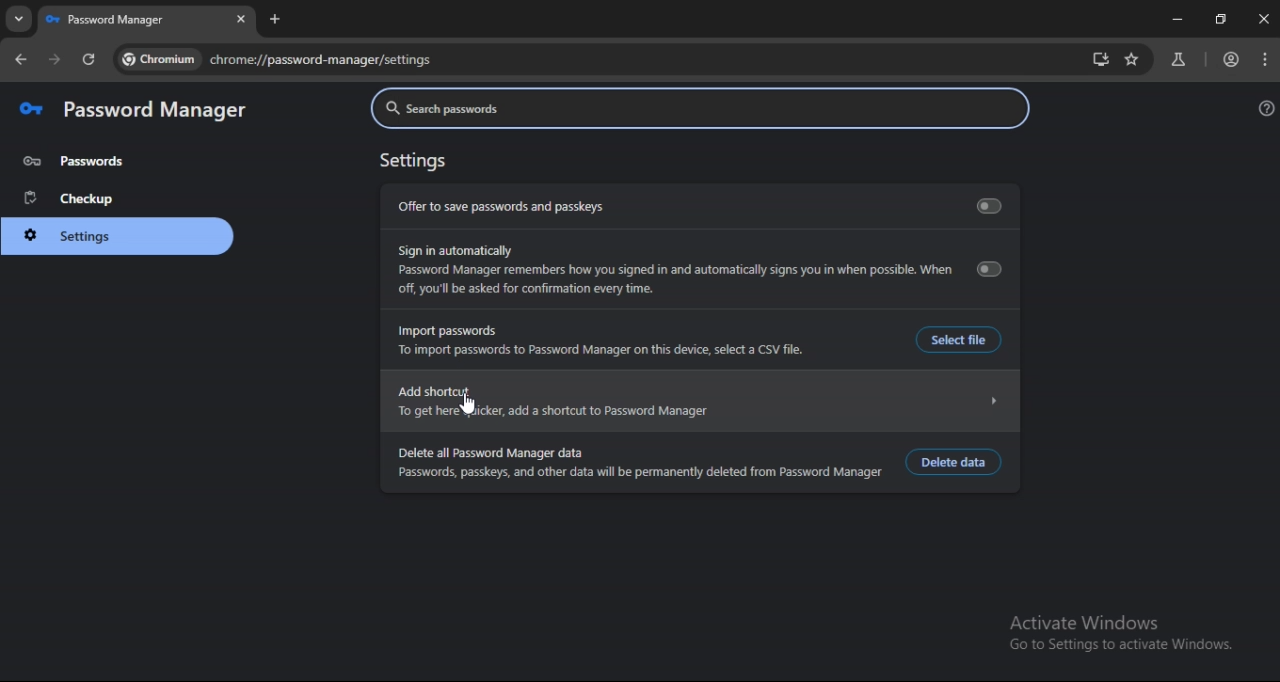 The image size is (1280, 682). Describe the element at coordinates (1178, 59) in the screenshot. I see `search labs` at that location.